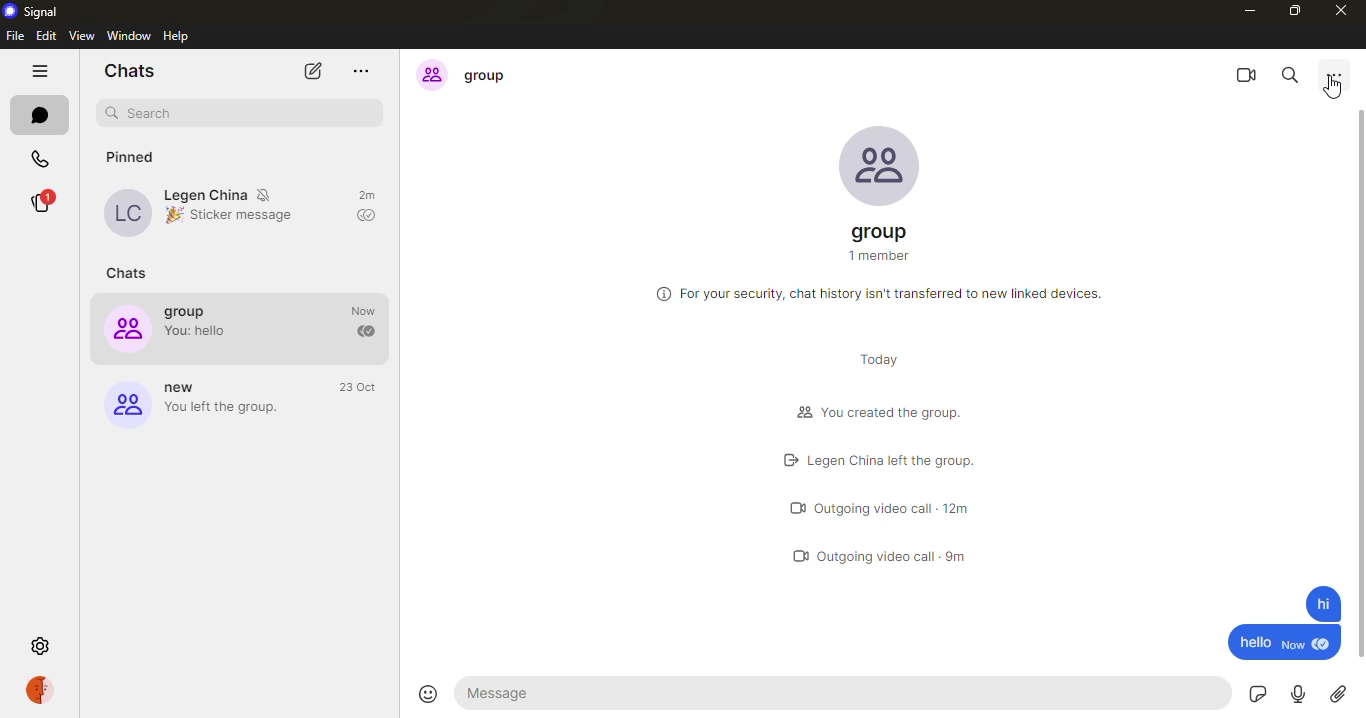  Describe the element at coordinates (422, 693) in the screenshot. I see `emoji` at that location.